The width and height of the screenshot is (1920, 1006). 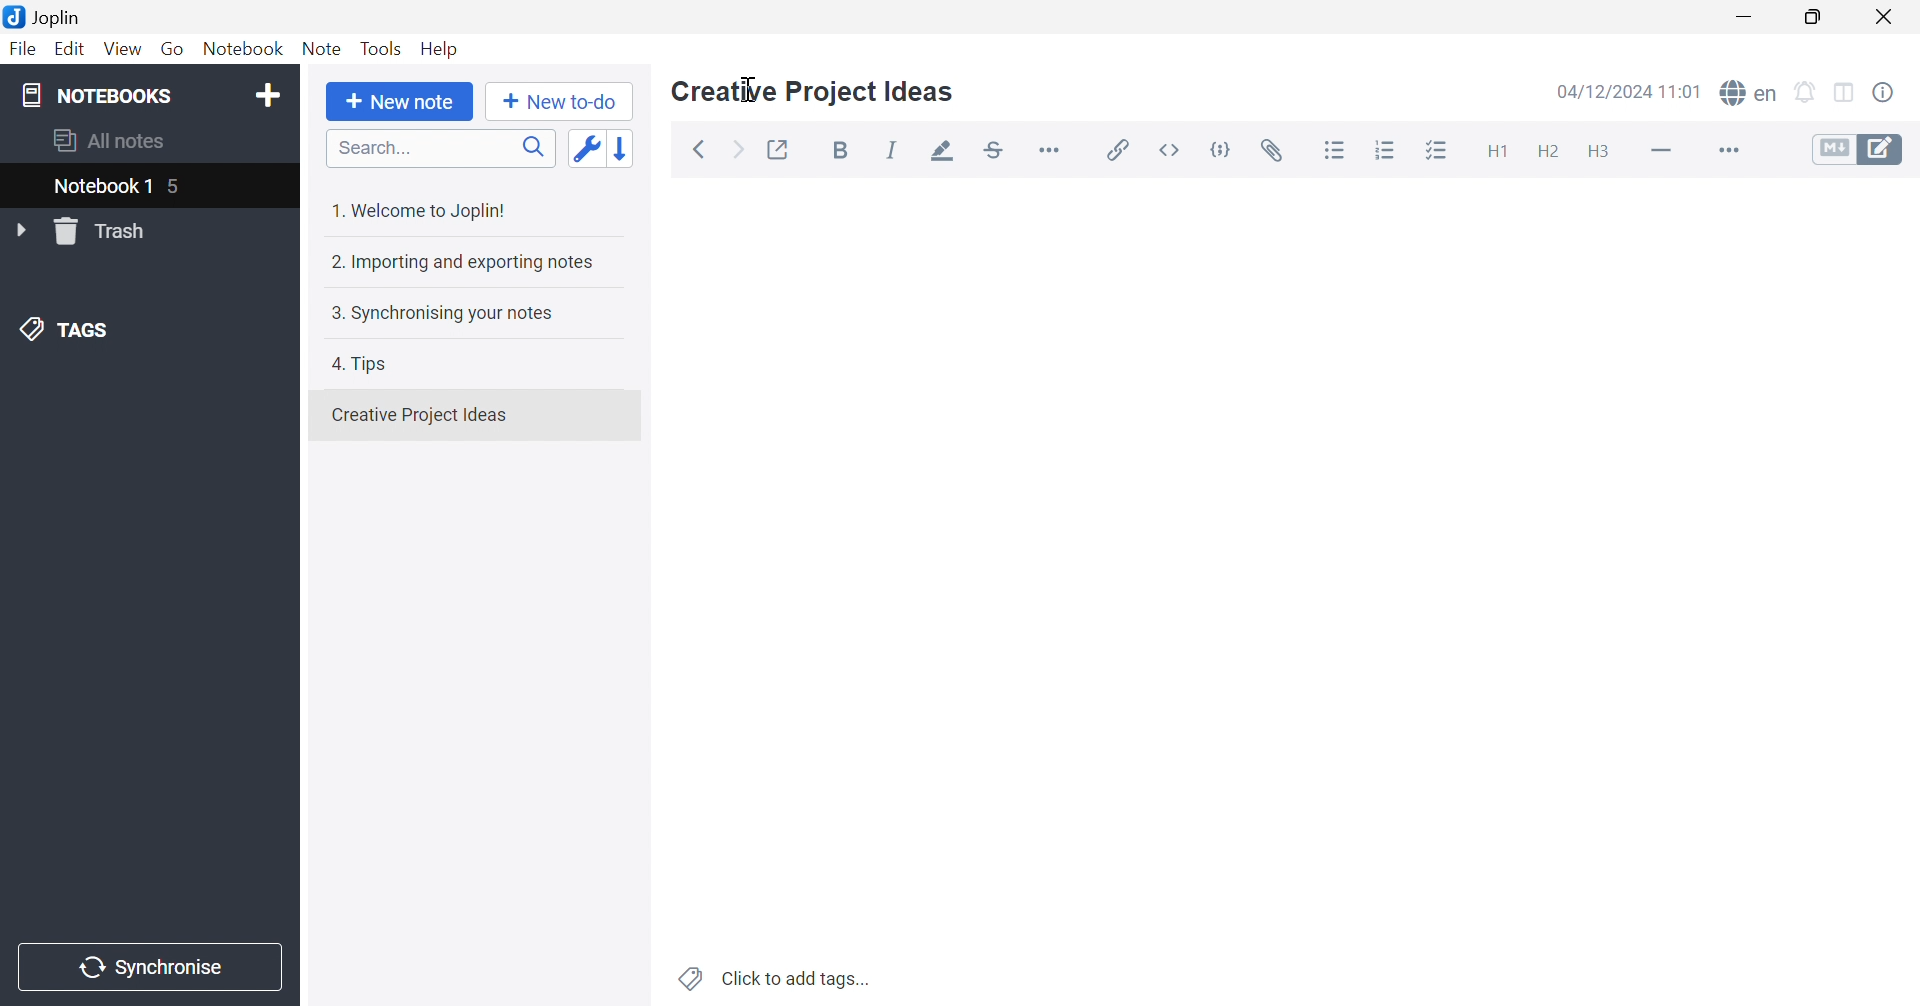 What do you see at coordinates (100, 188) in the screenshot?
I see `Notebook 1` at bounding box center [100, 188].